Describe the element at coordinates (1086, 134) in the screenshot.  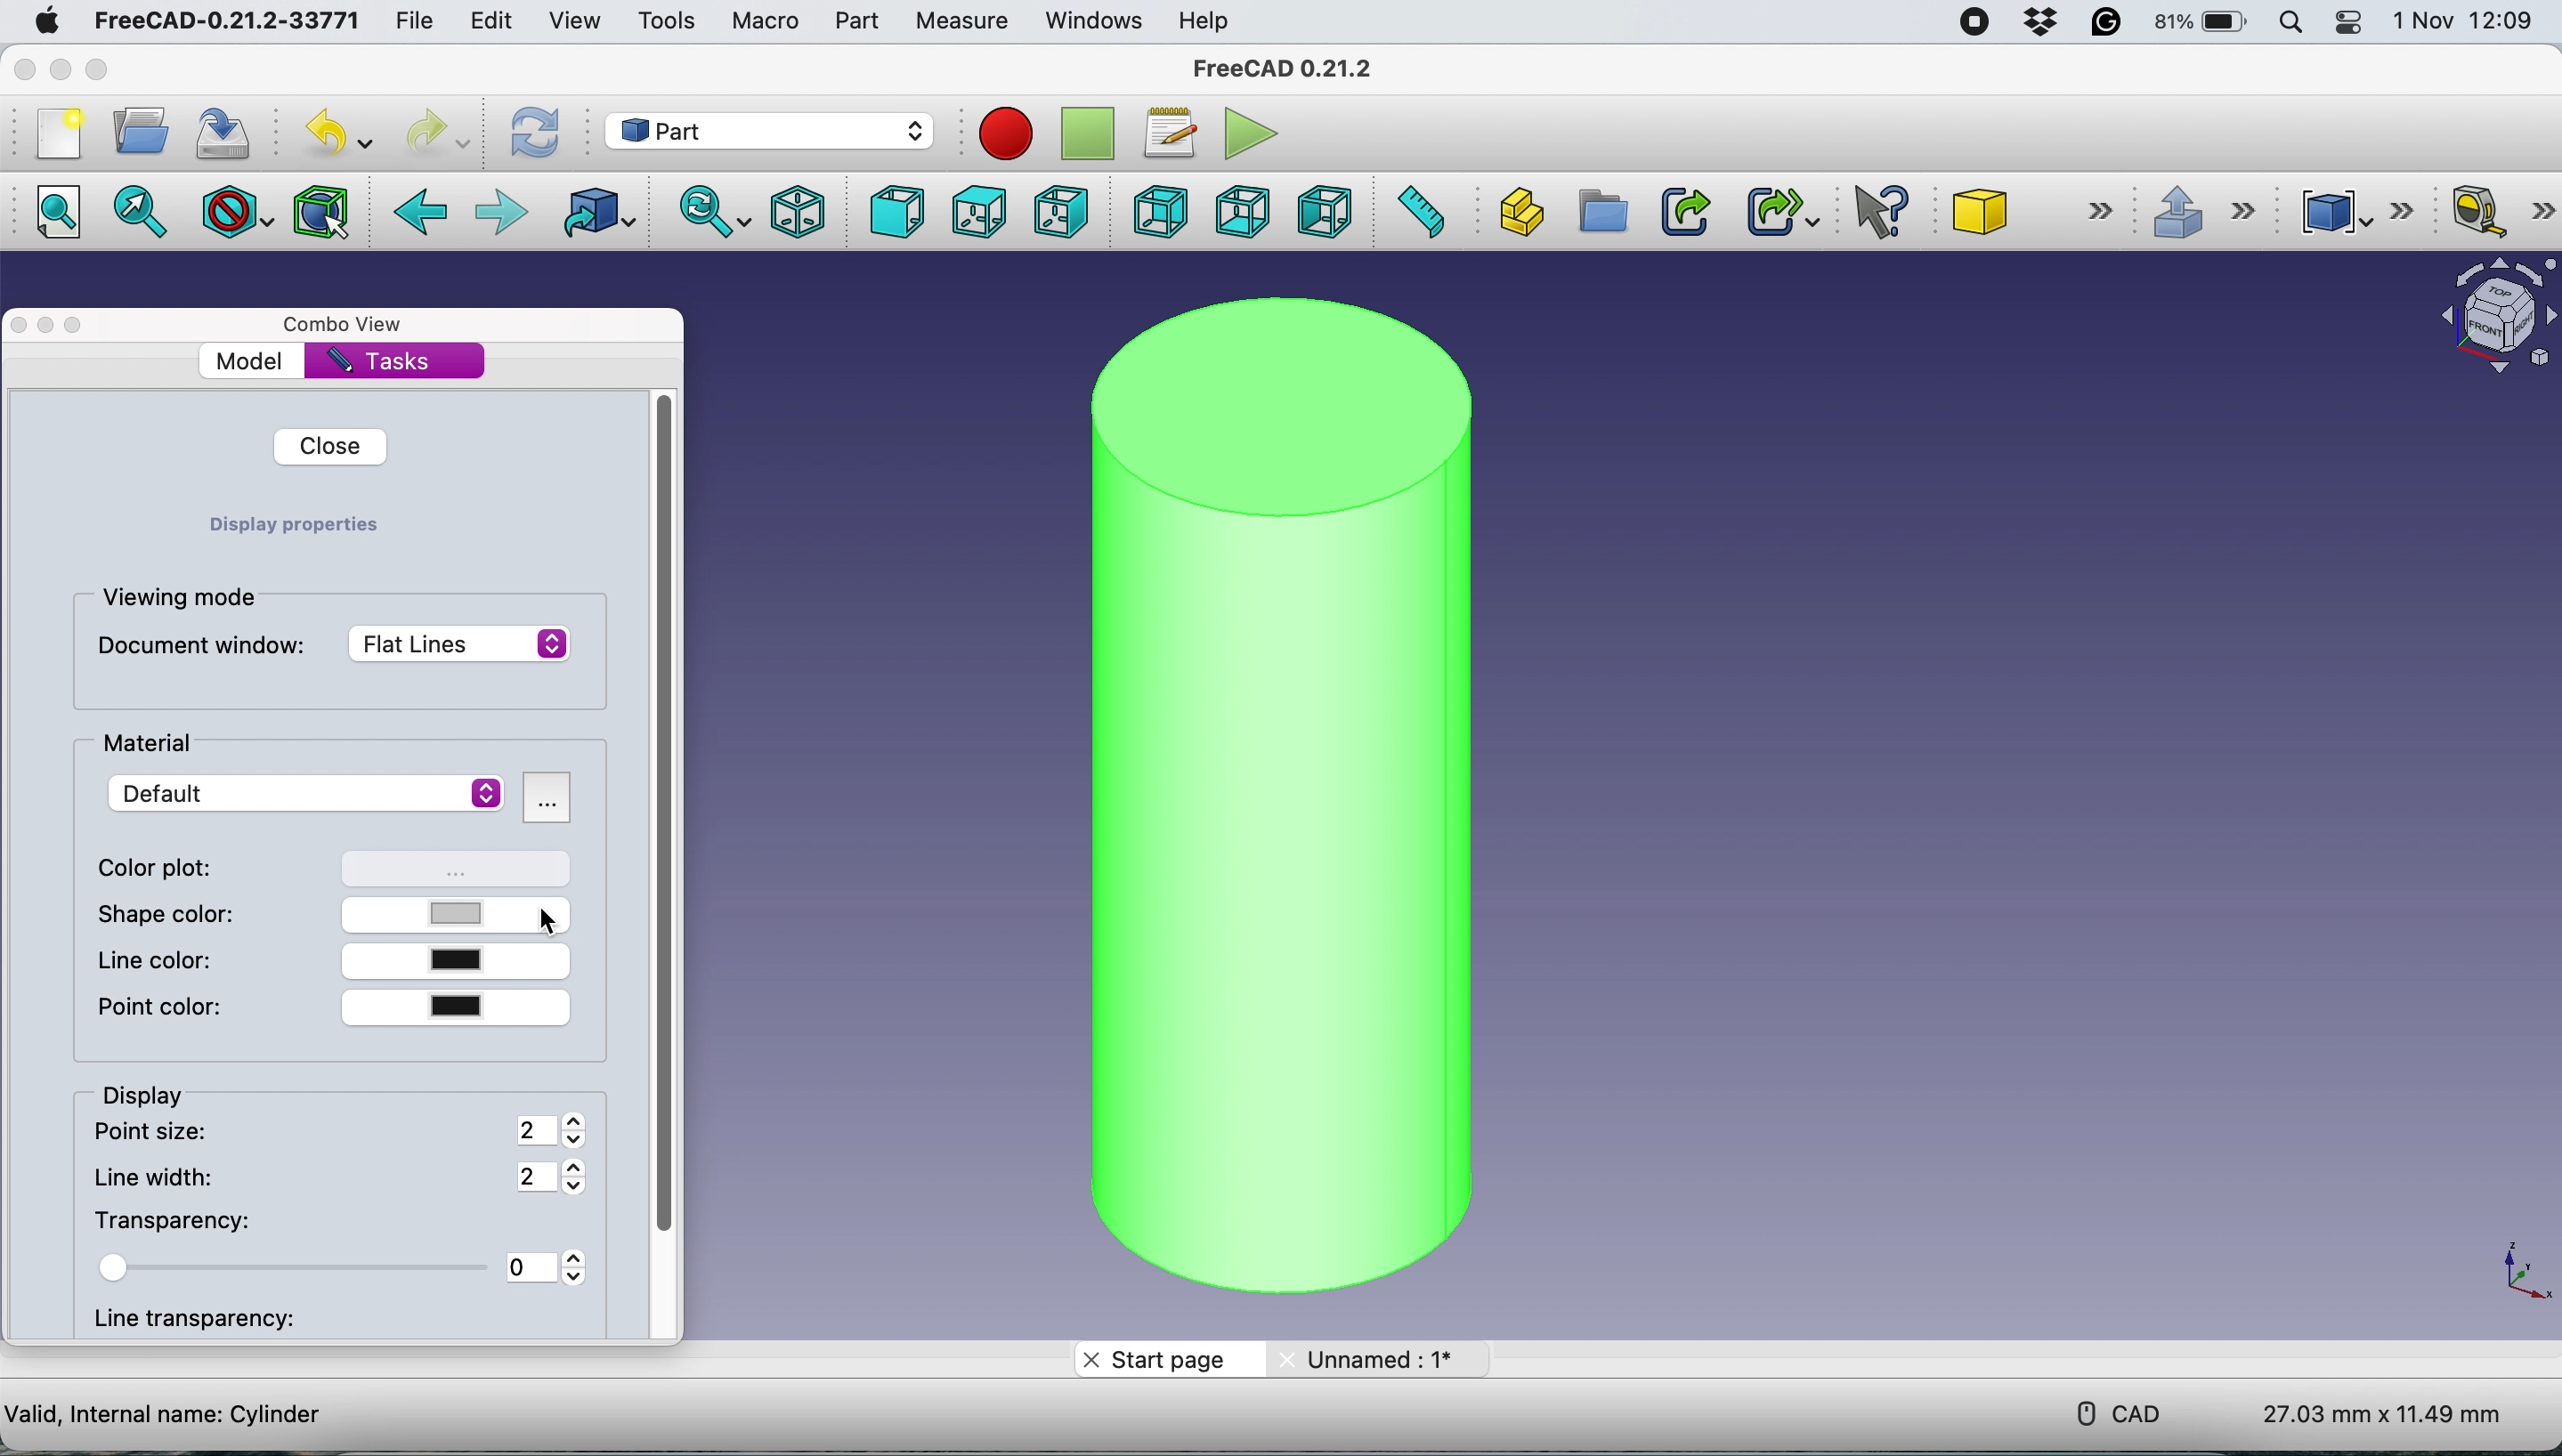
I see `stop recording macros` at that location.